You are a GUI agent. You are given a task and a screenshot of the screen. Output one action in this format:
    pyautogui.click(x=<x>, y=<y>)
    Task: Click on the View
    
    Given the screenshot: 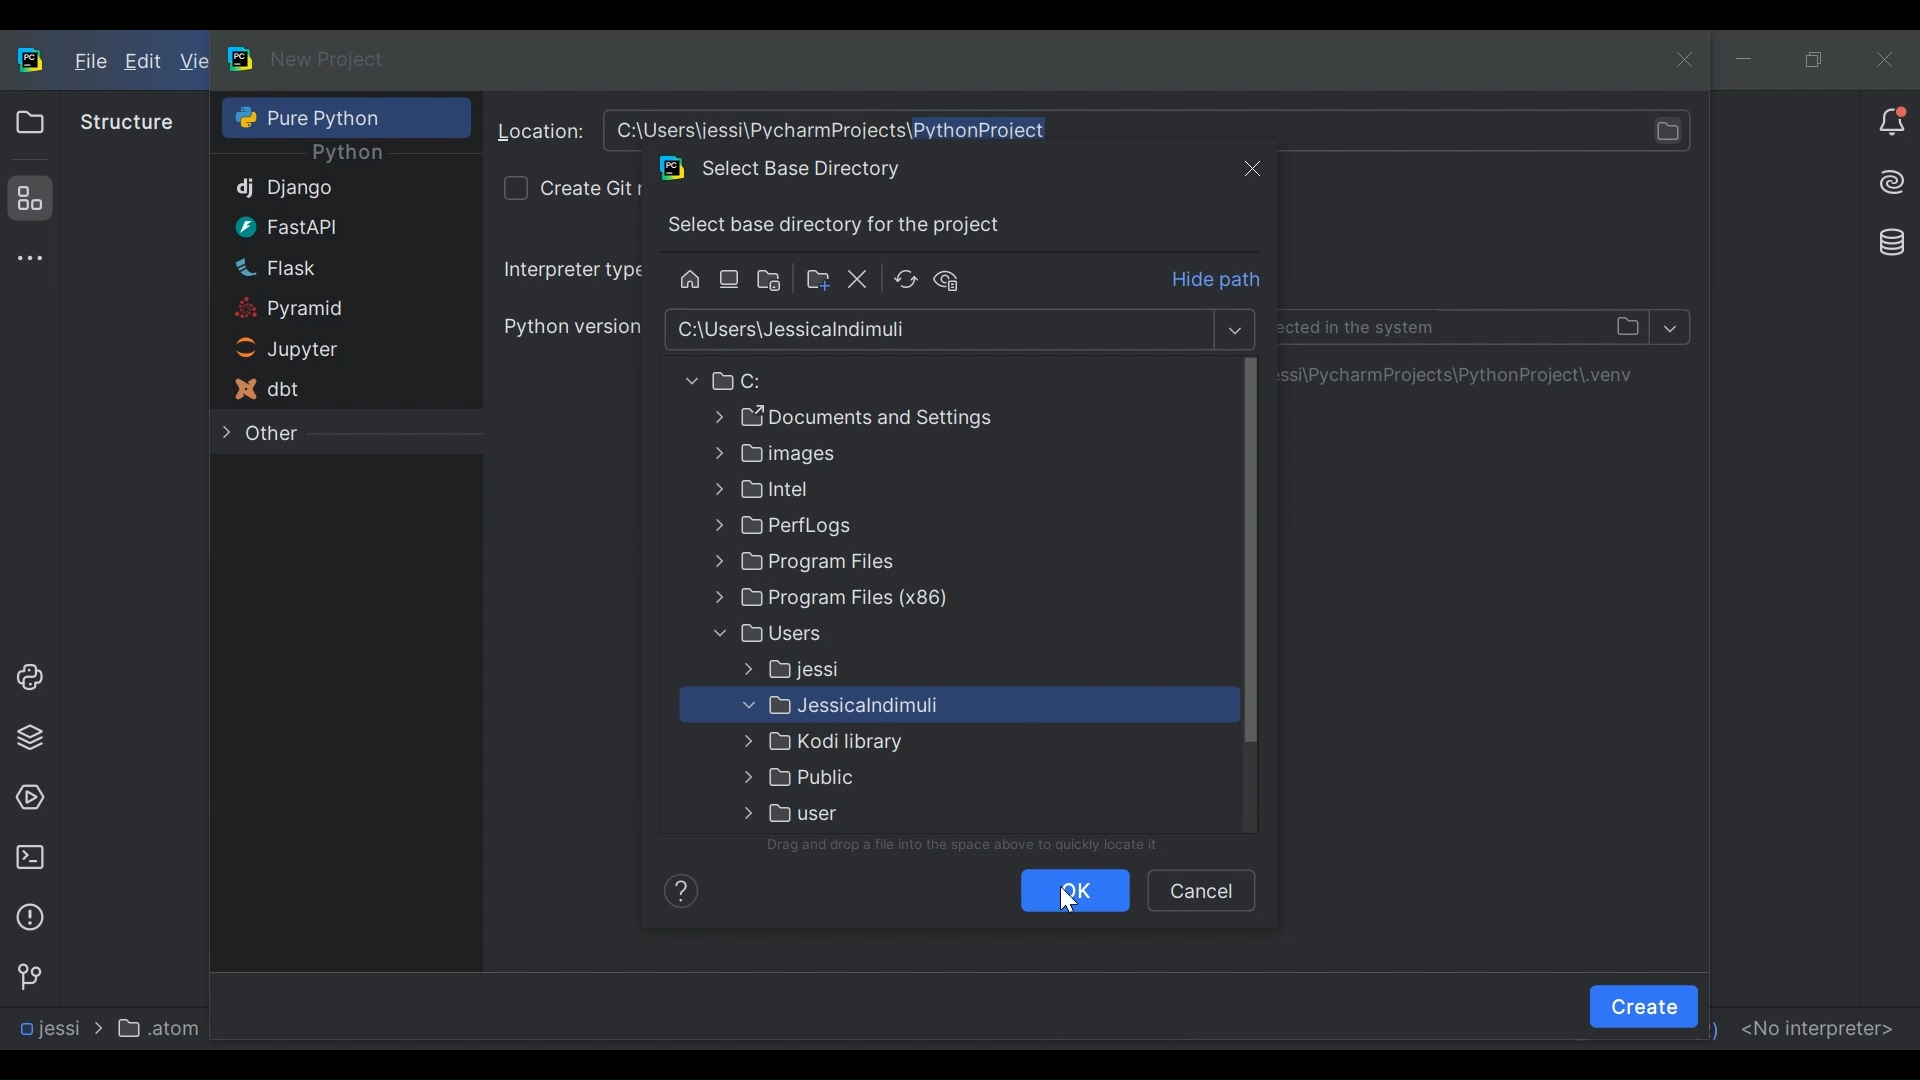 What is the action you would take?
    pyautogui.click(x=193, y=62)
    